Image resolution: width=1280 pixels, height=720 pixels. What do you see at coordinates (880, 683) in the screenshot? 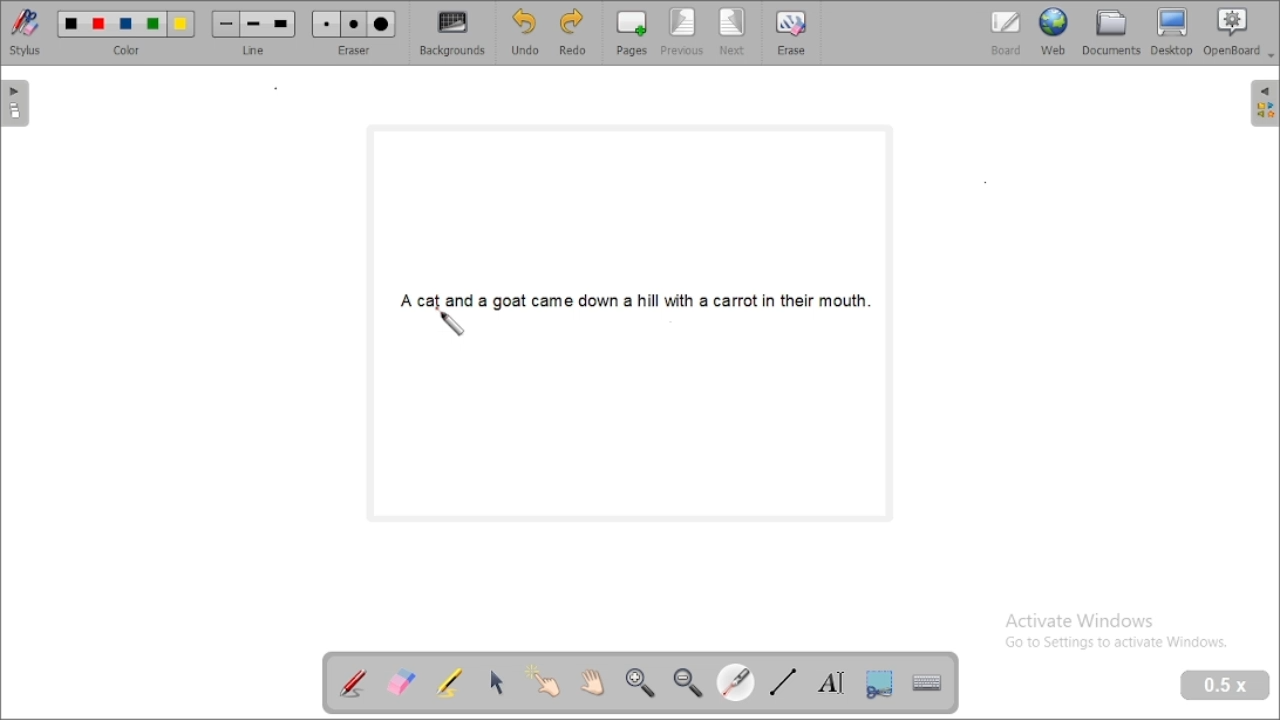
I see `capture part of the screen` at bounding box center [880, 683].